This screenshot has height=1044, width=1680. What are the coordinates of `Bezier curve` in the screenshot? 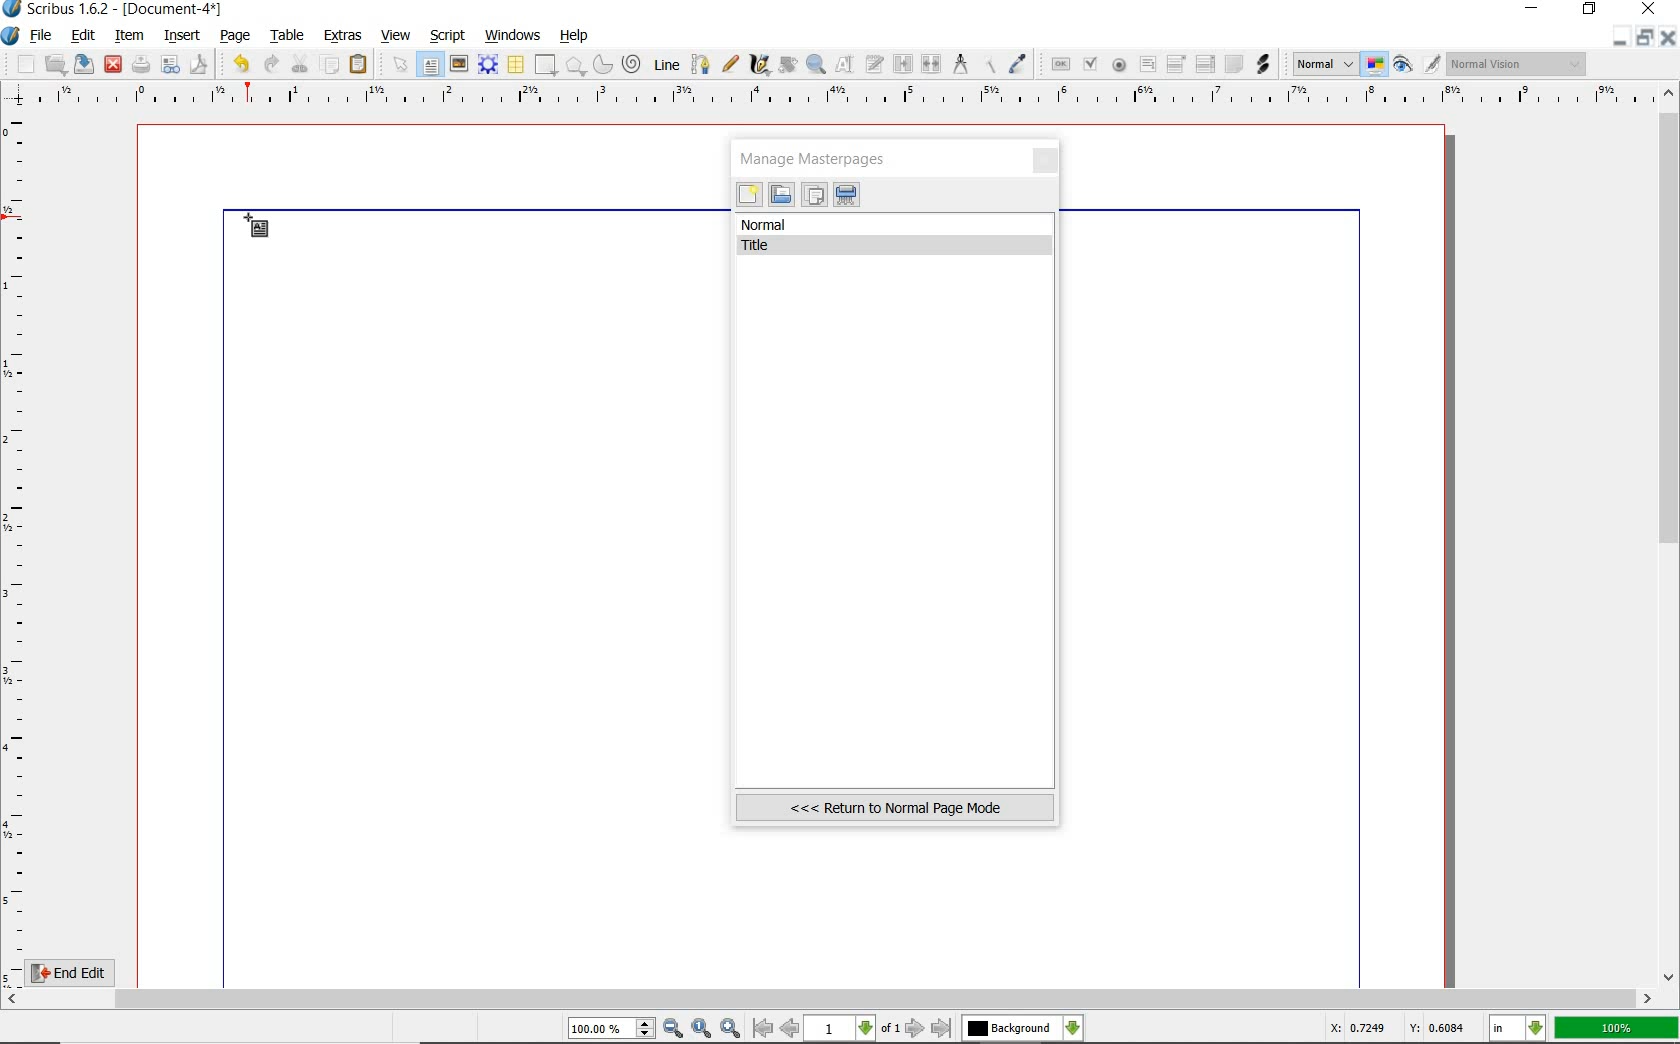 It's located at (698, 64).